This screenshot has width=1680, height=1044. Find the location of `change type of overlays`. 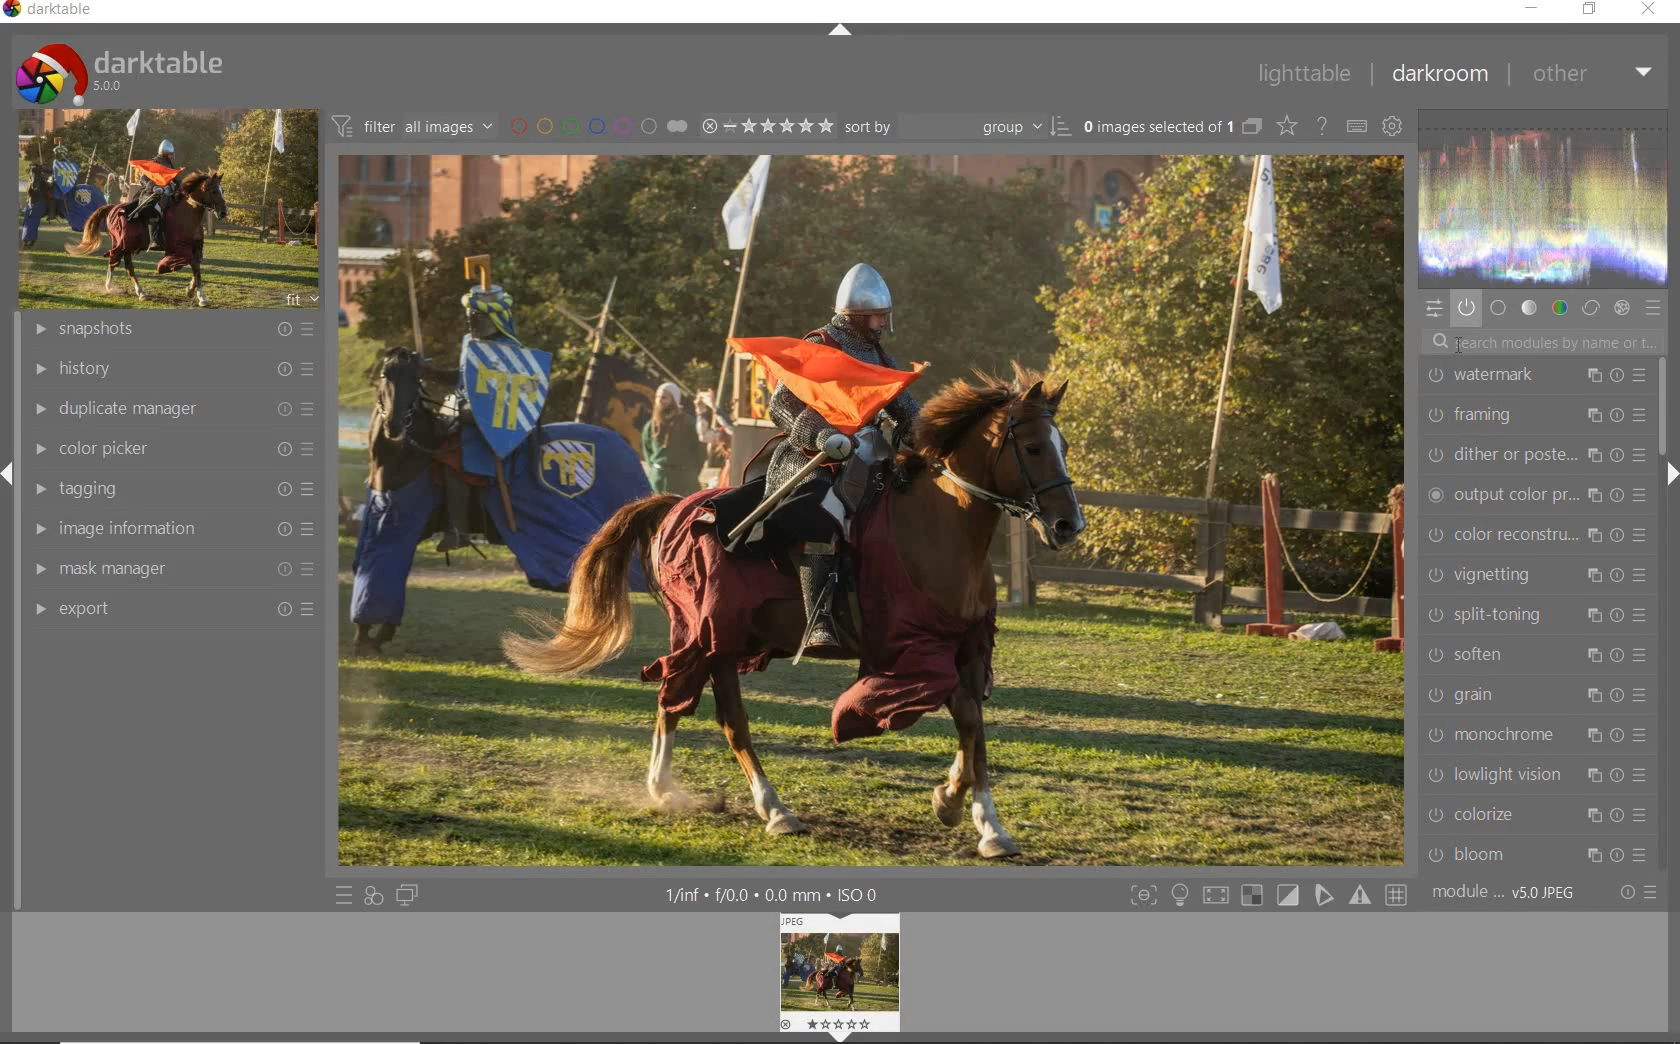

change type of overlays is located at coordinates (1288, 125).